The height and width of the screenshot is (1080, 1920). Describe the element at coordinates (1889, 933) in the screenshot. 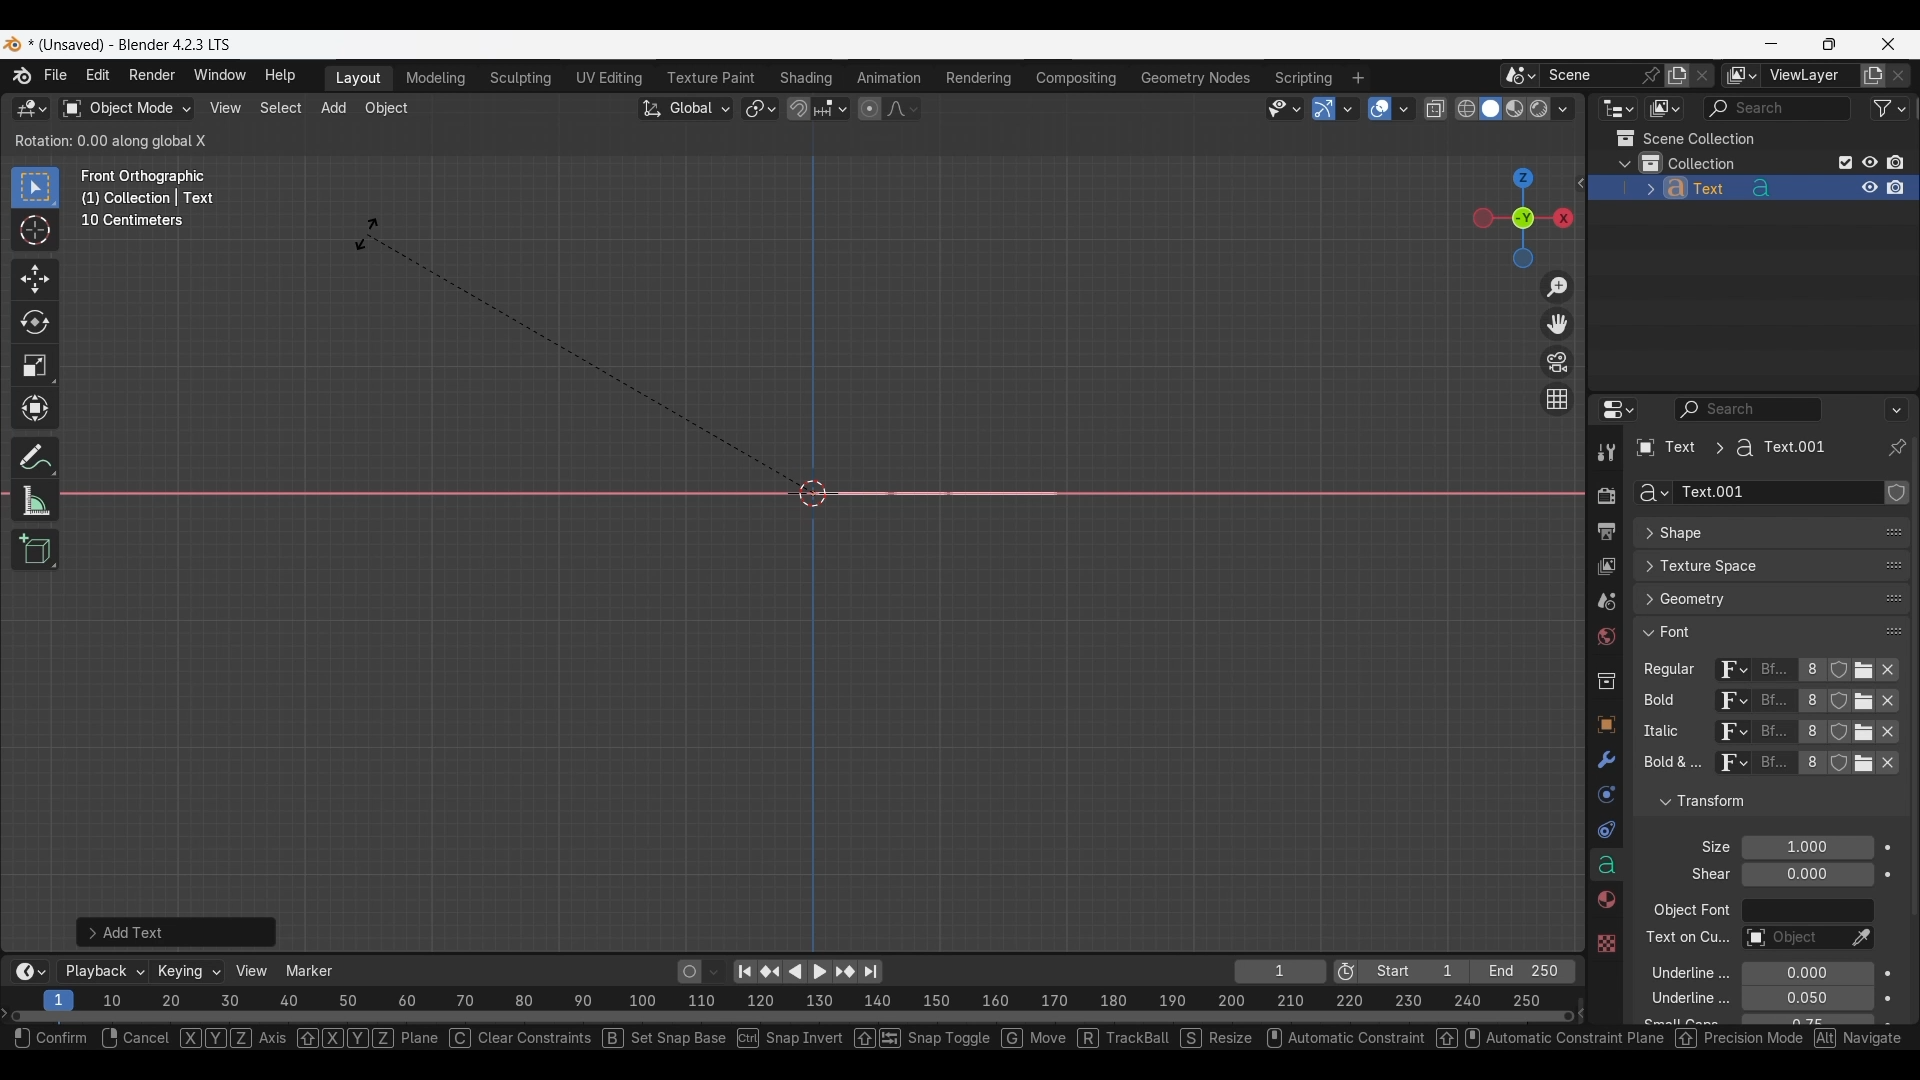

I see `Animate property of respective attribute` at that location.